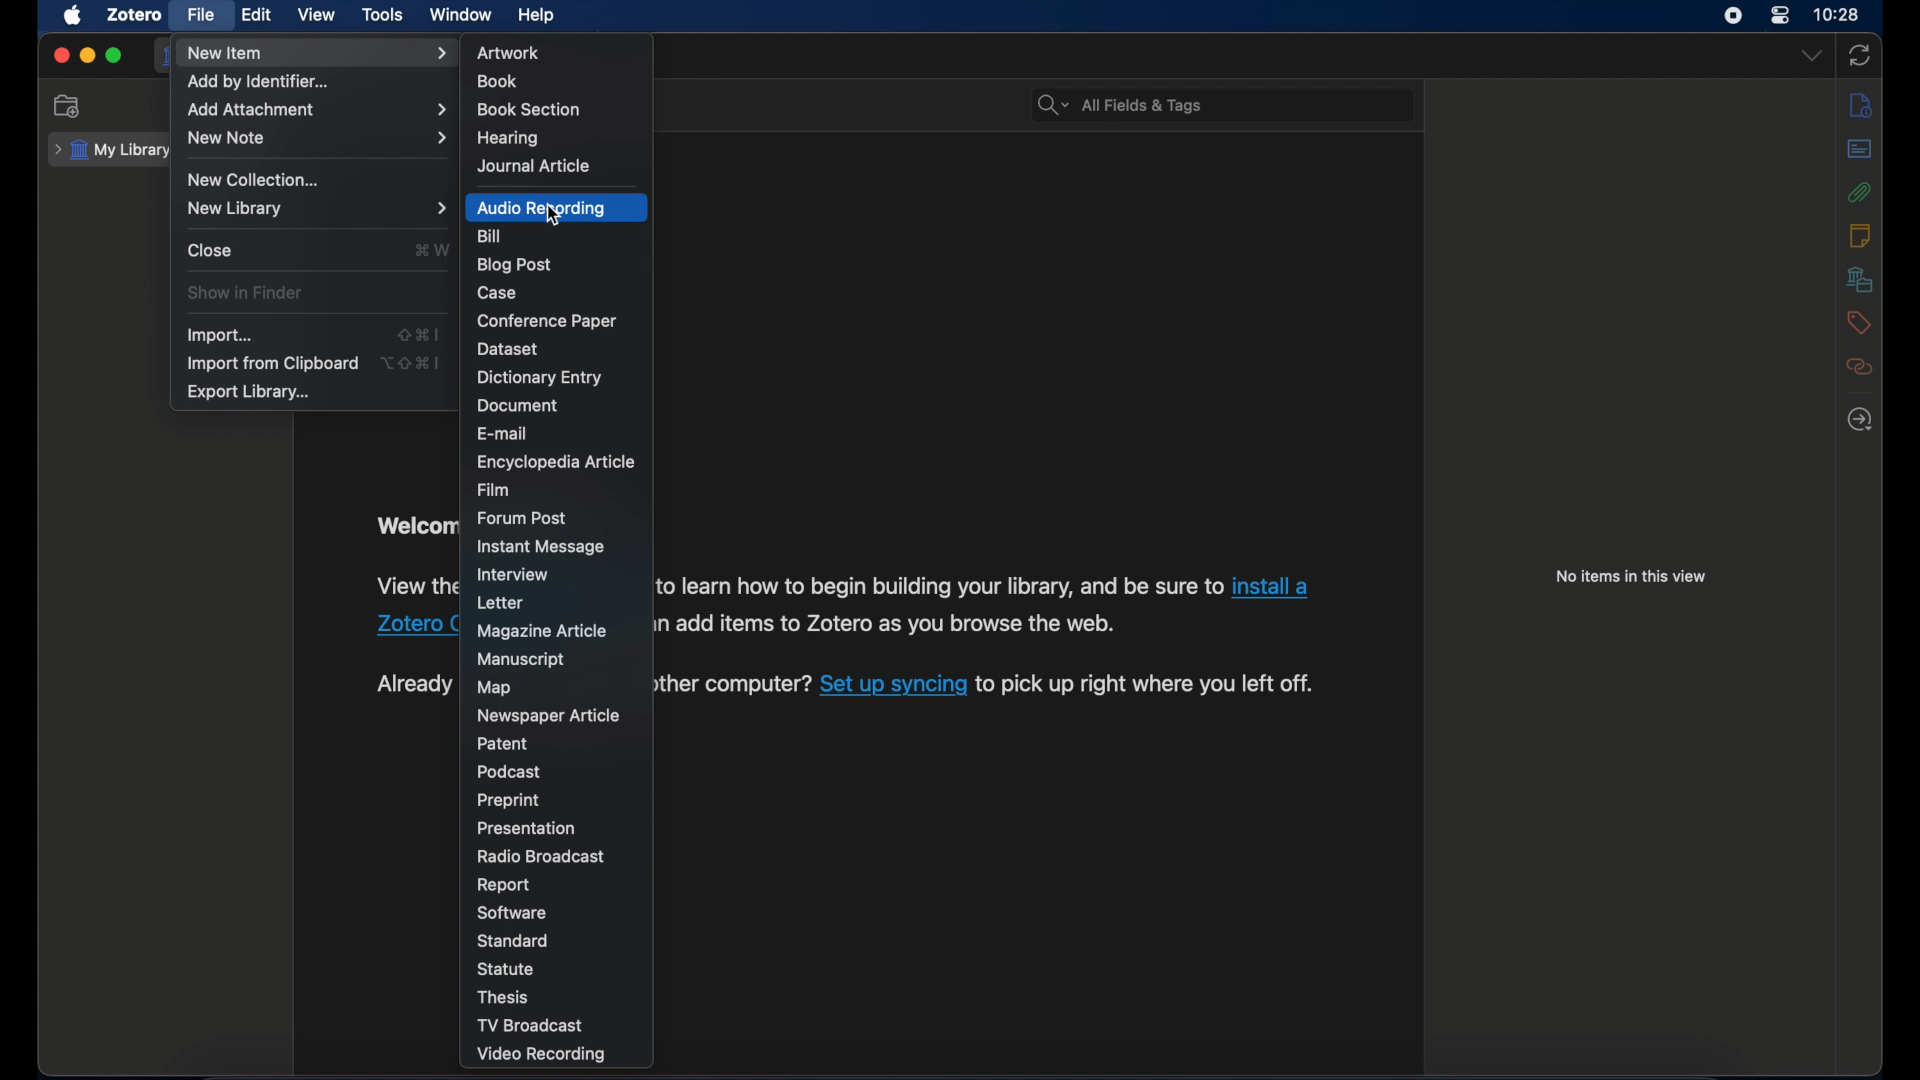 The width and height of the screenshot is (1920, 1080). Describe the element at coordinates (413, 586) in the screenshot. I see `obscure text` at that location.